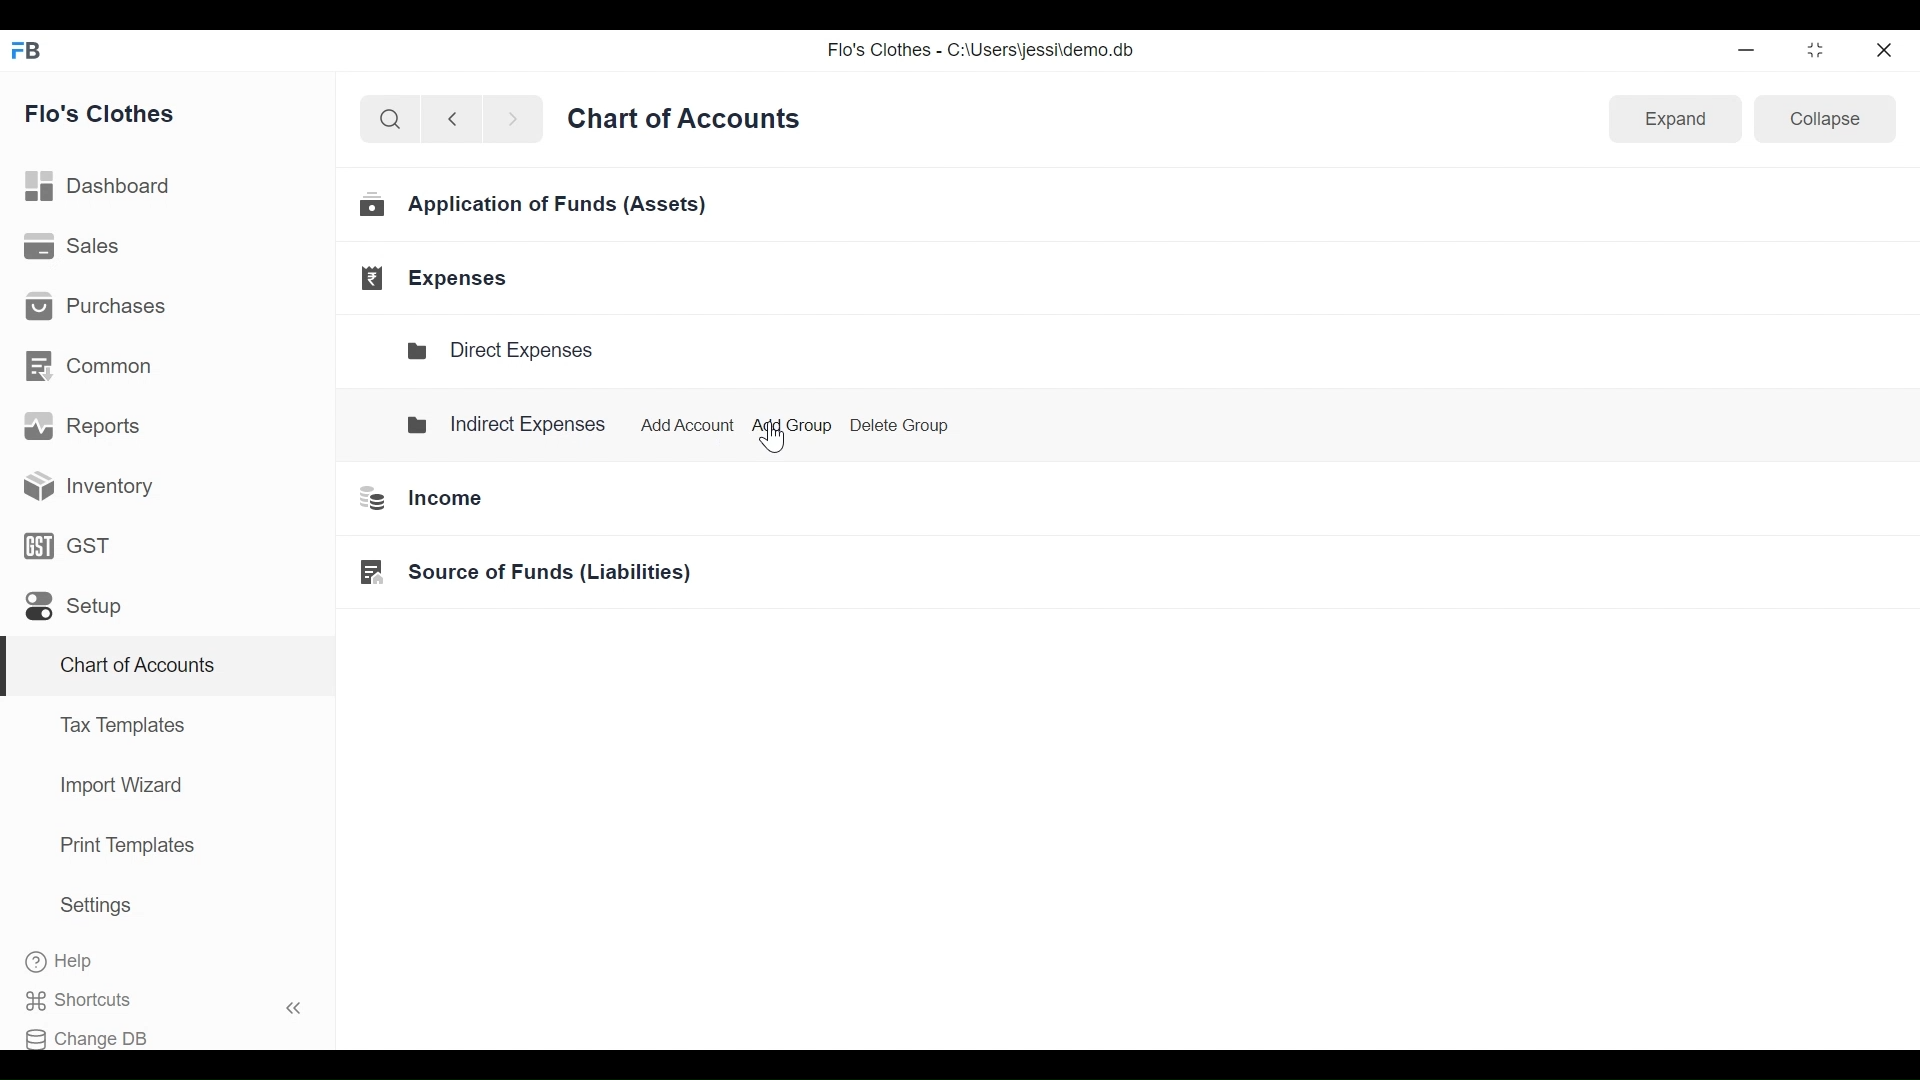 The image size is (1920, 1080). What do you see at coordinates (97, 1034) in the screenshot?
I see `Change DB` at bounding box center [97, 1034].